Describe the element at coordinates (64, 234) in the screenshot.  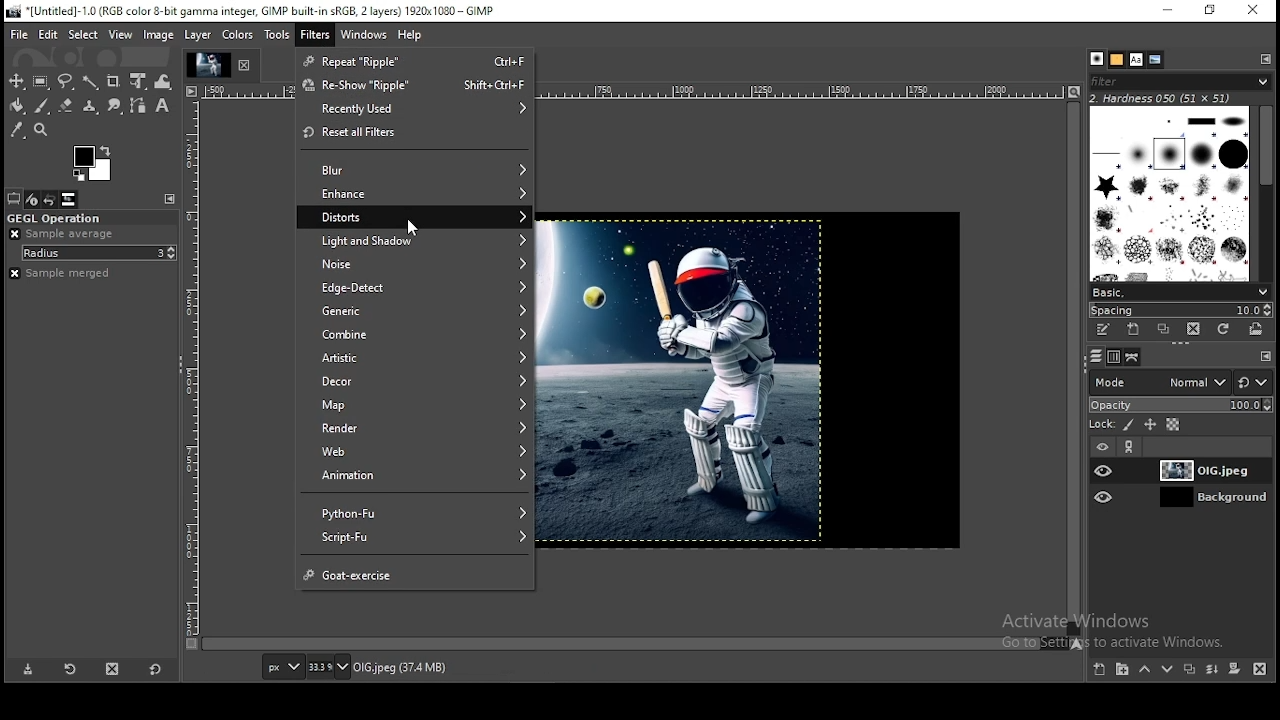
I see `sample average` at that location.